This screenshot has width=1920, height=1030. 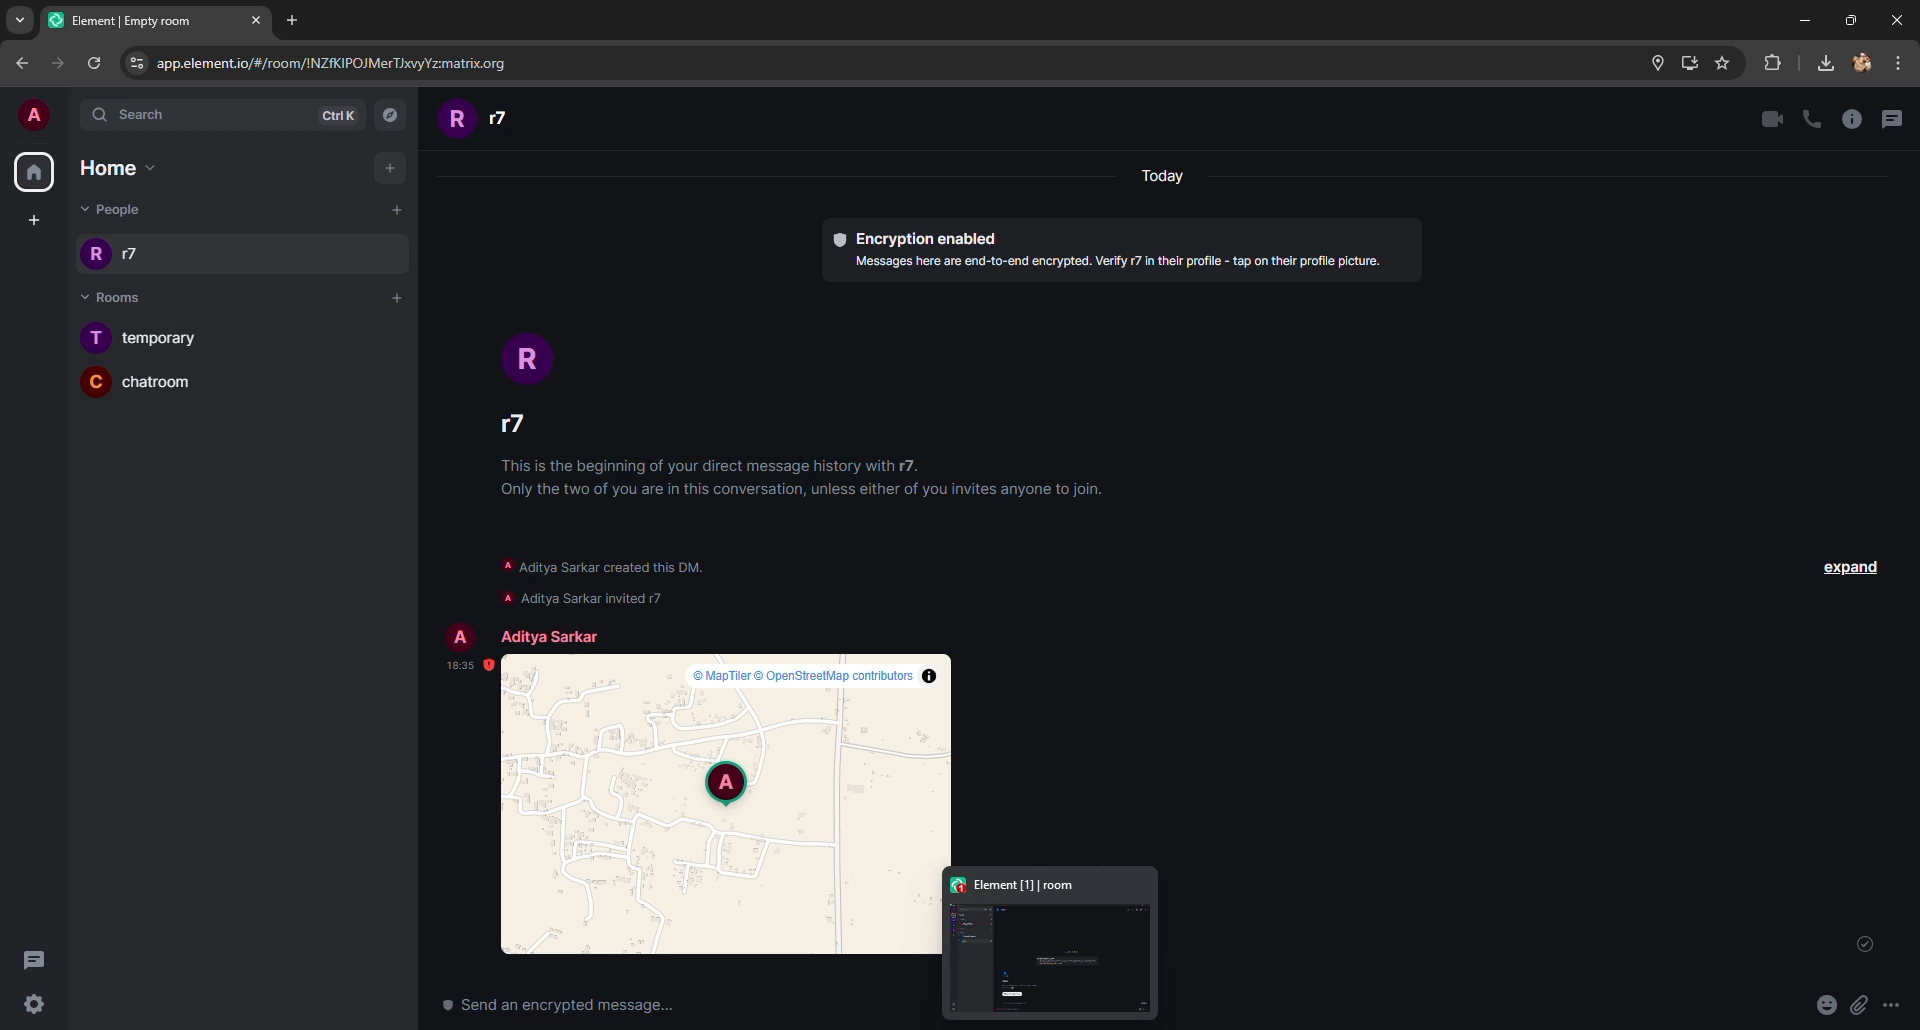 I want to click on close, so click(x=1896, y=18).